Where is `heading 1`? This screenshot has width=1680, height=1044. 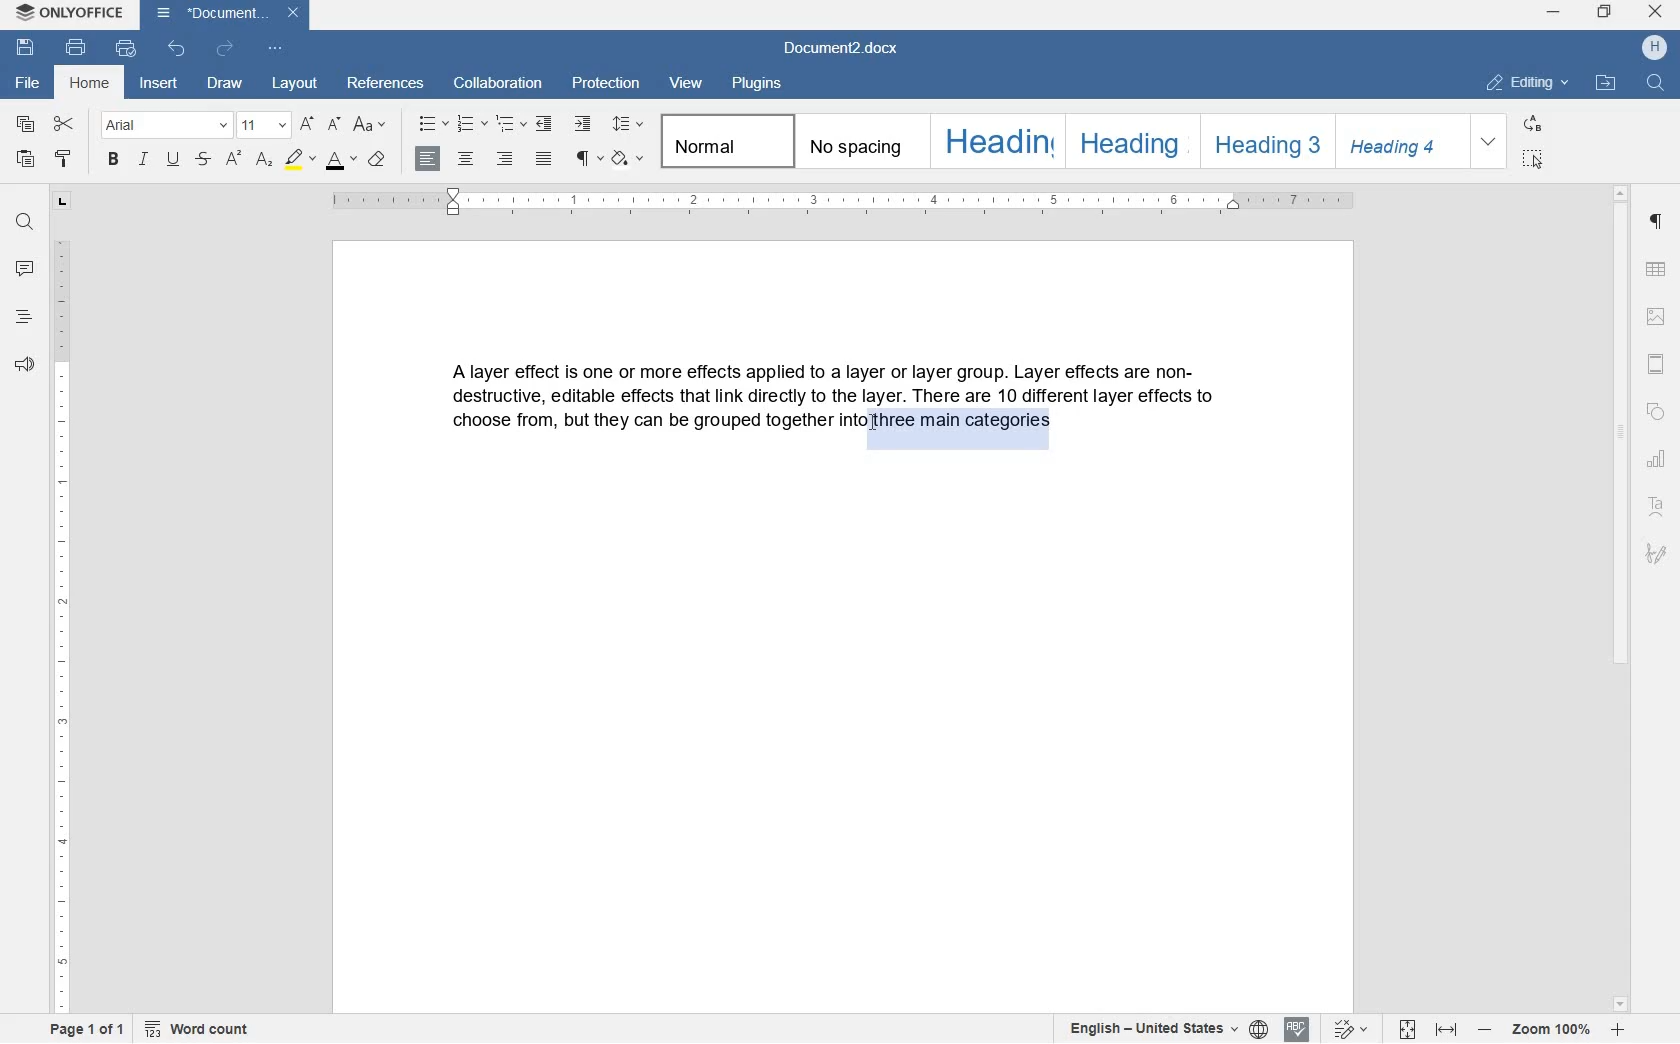
heading 1 is located at coordinates (994, 142).